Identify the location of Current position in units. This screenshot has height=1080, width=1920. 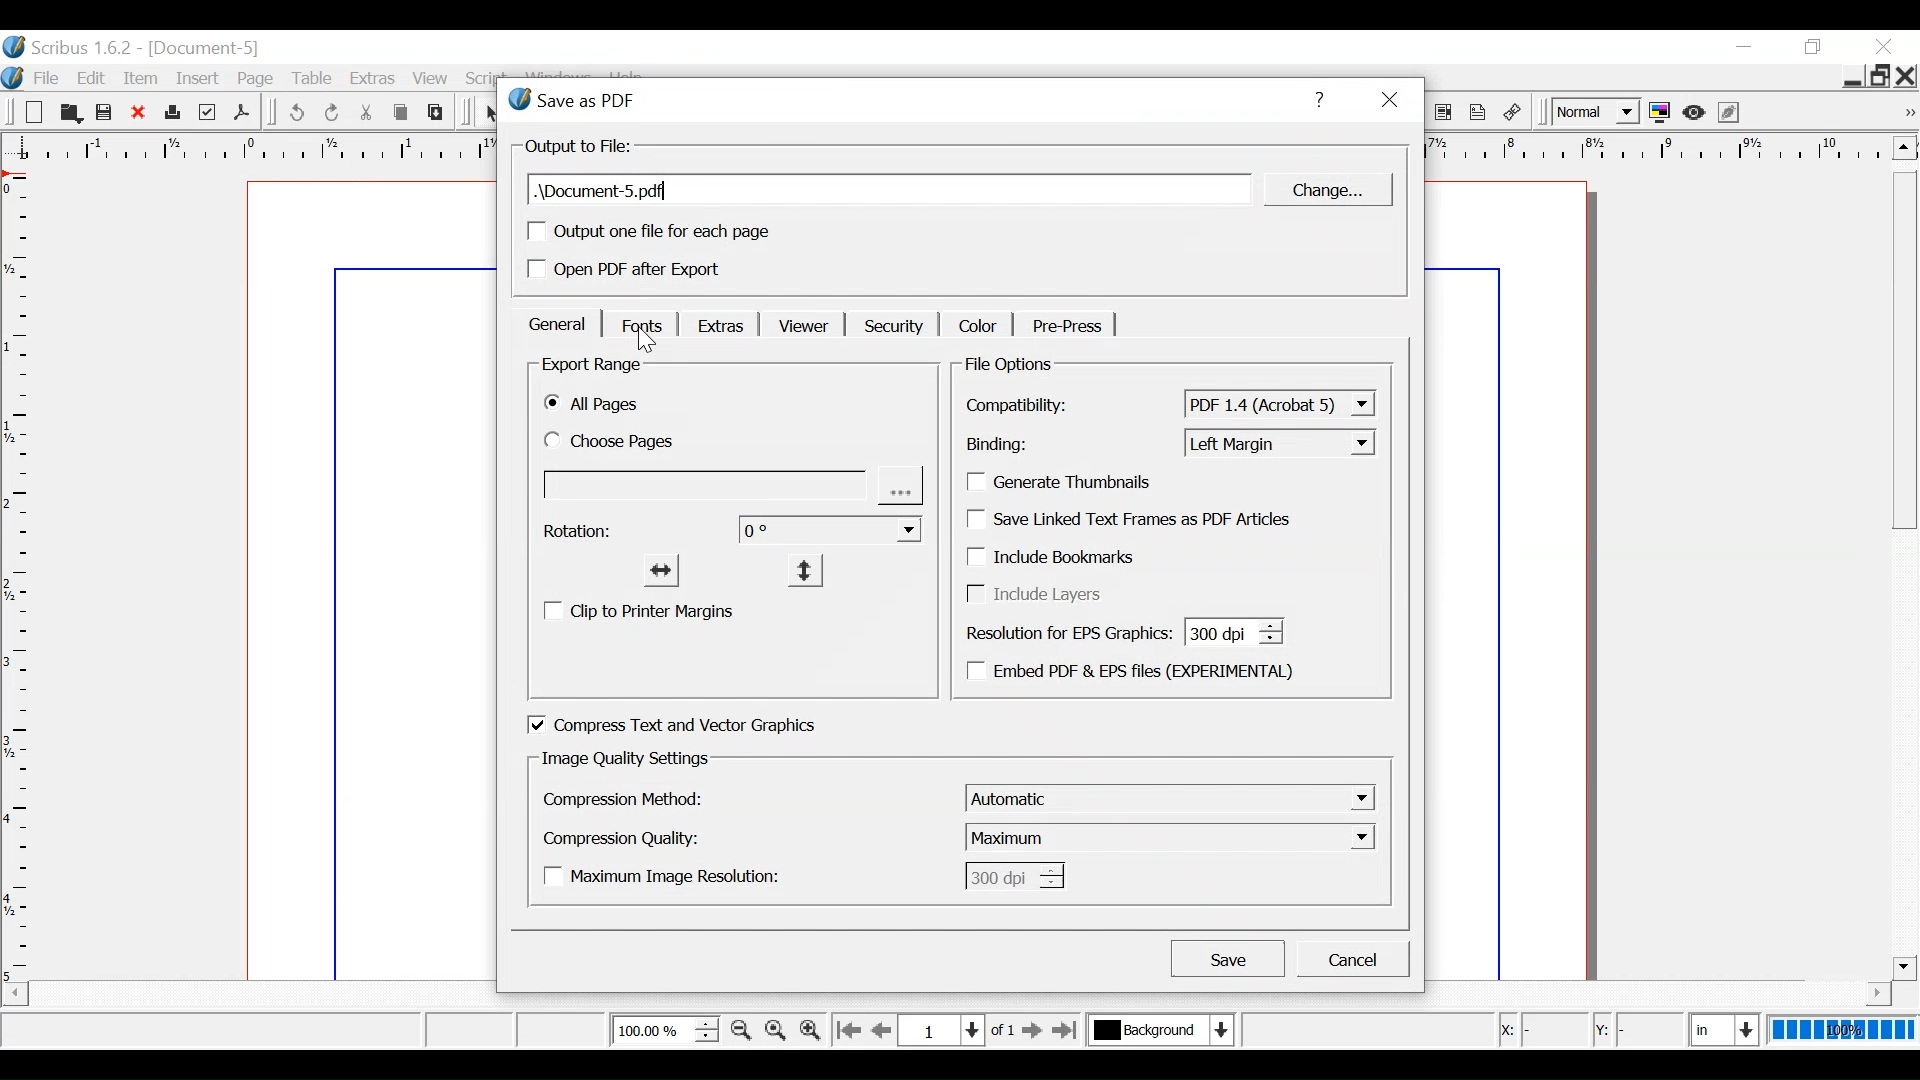
(1726, 1027).